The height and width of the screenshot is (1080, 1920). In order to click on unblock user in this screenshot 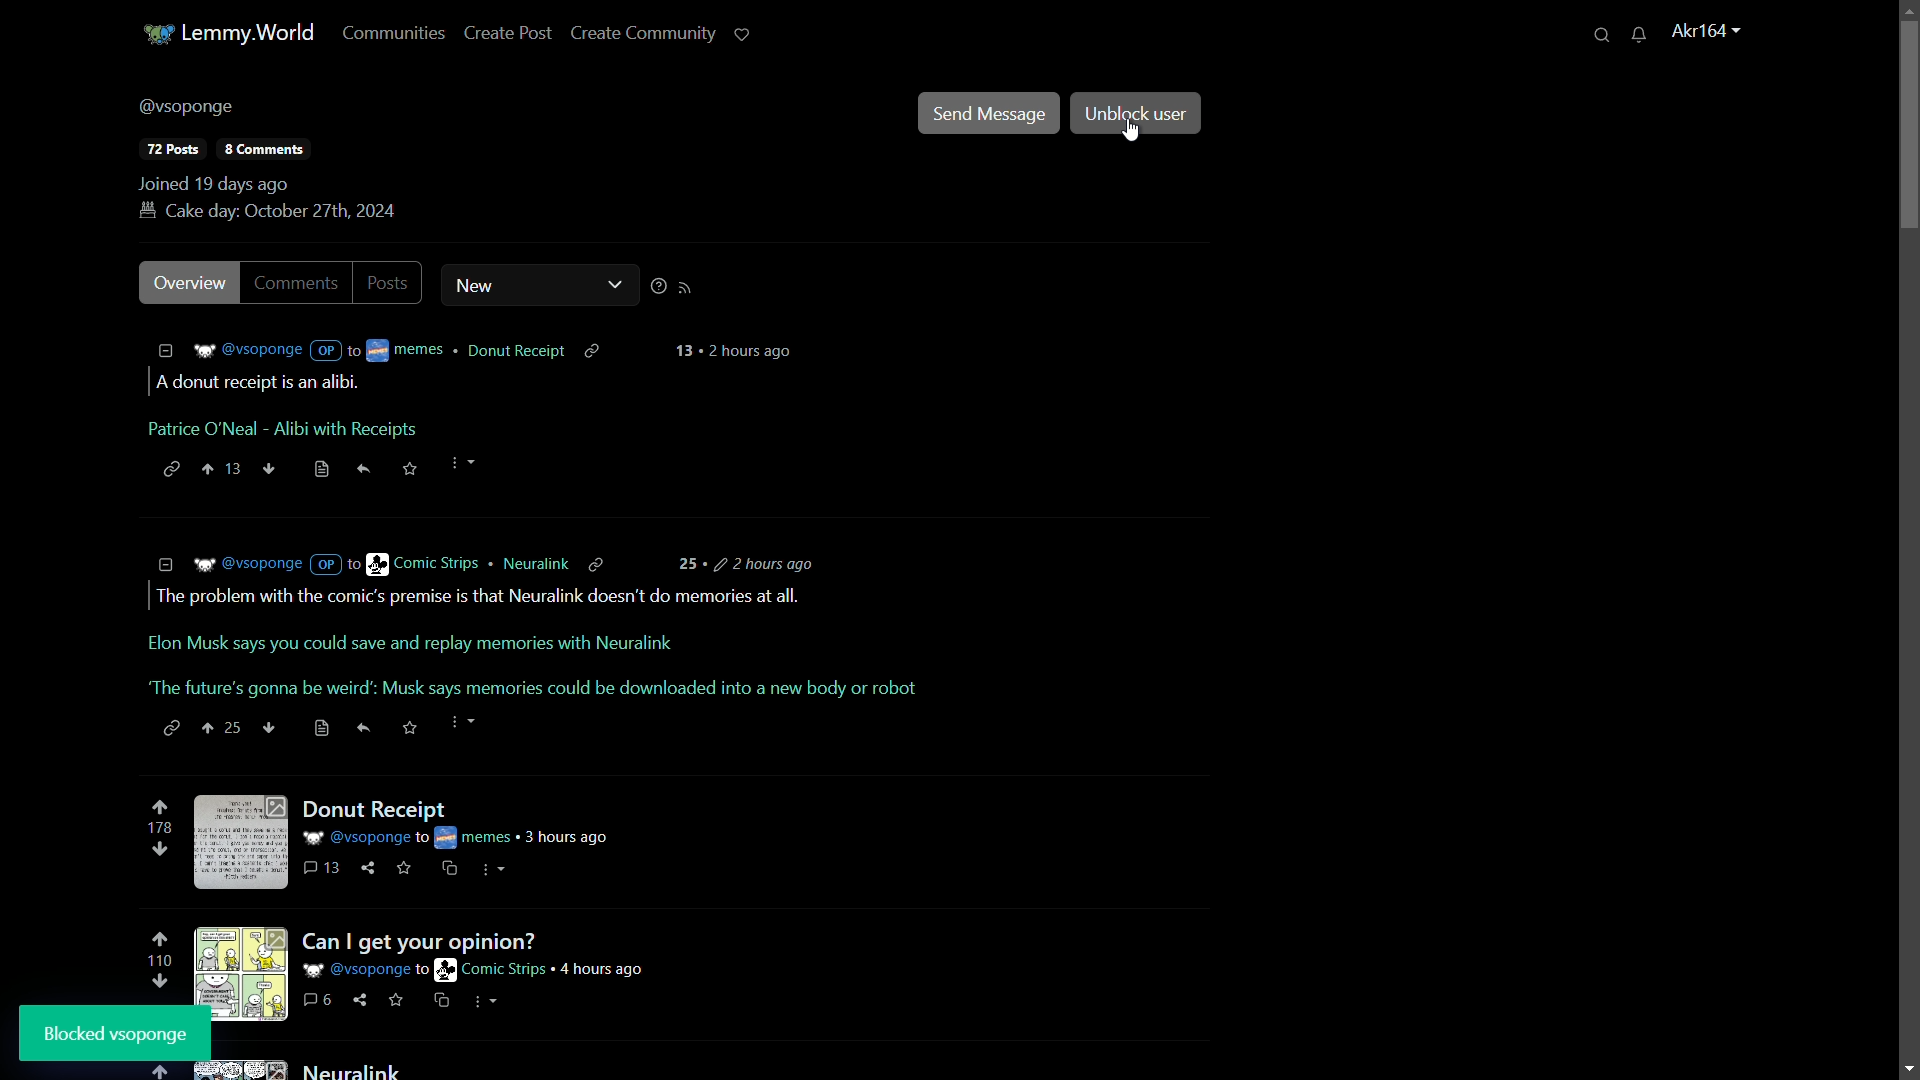, I will do `click(1136, 113)`.